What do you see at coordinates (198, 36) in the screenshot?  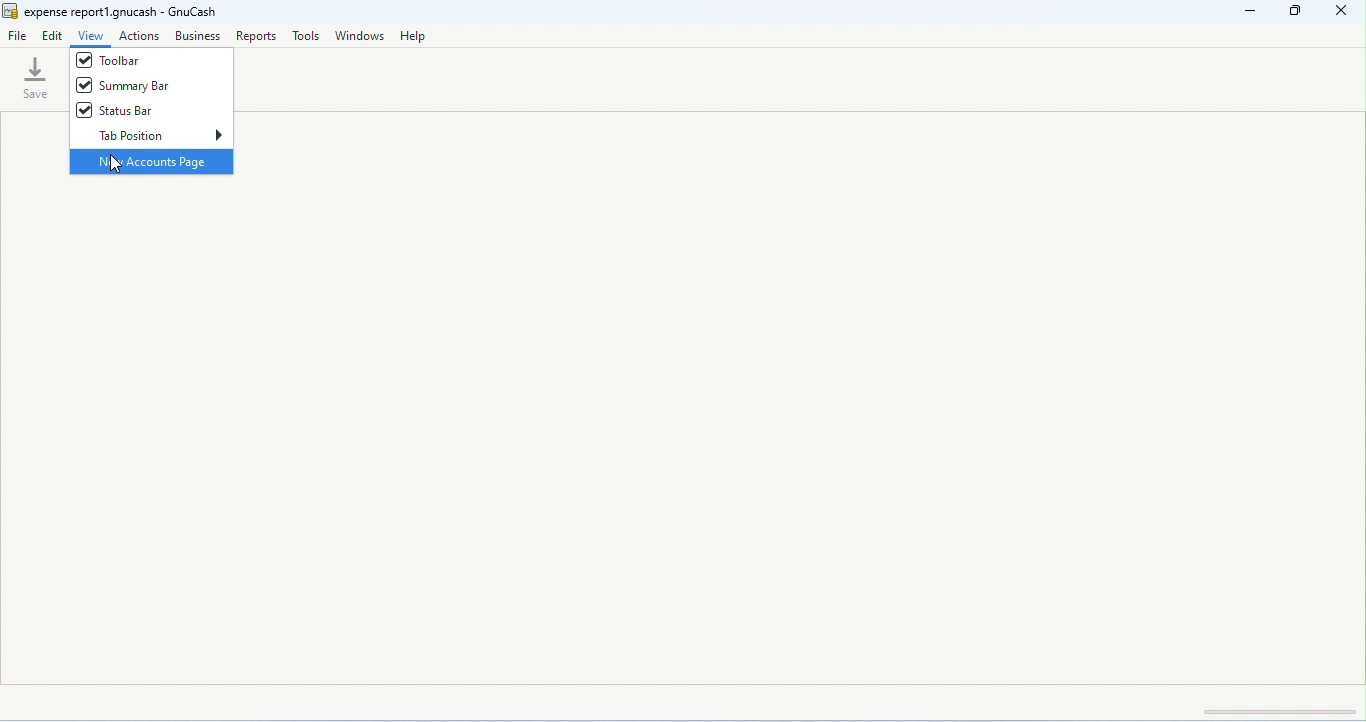 I see `business` at bounding box center [198, 36].